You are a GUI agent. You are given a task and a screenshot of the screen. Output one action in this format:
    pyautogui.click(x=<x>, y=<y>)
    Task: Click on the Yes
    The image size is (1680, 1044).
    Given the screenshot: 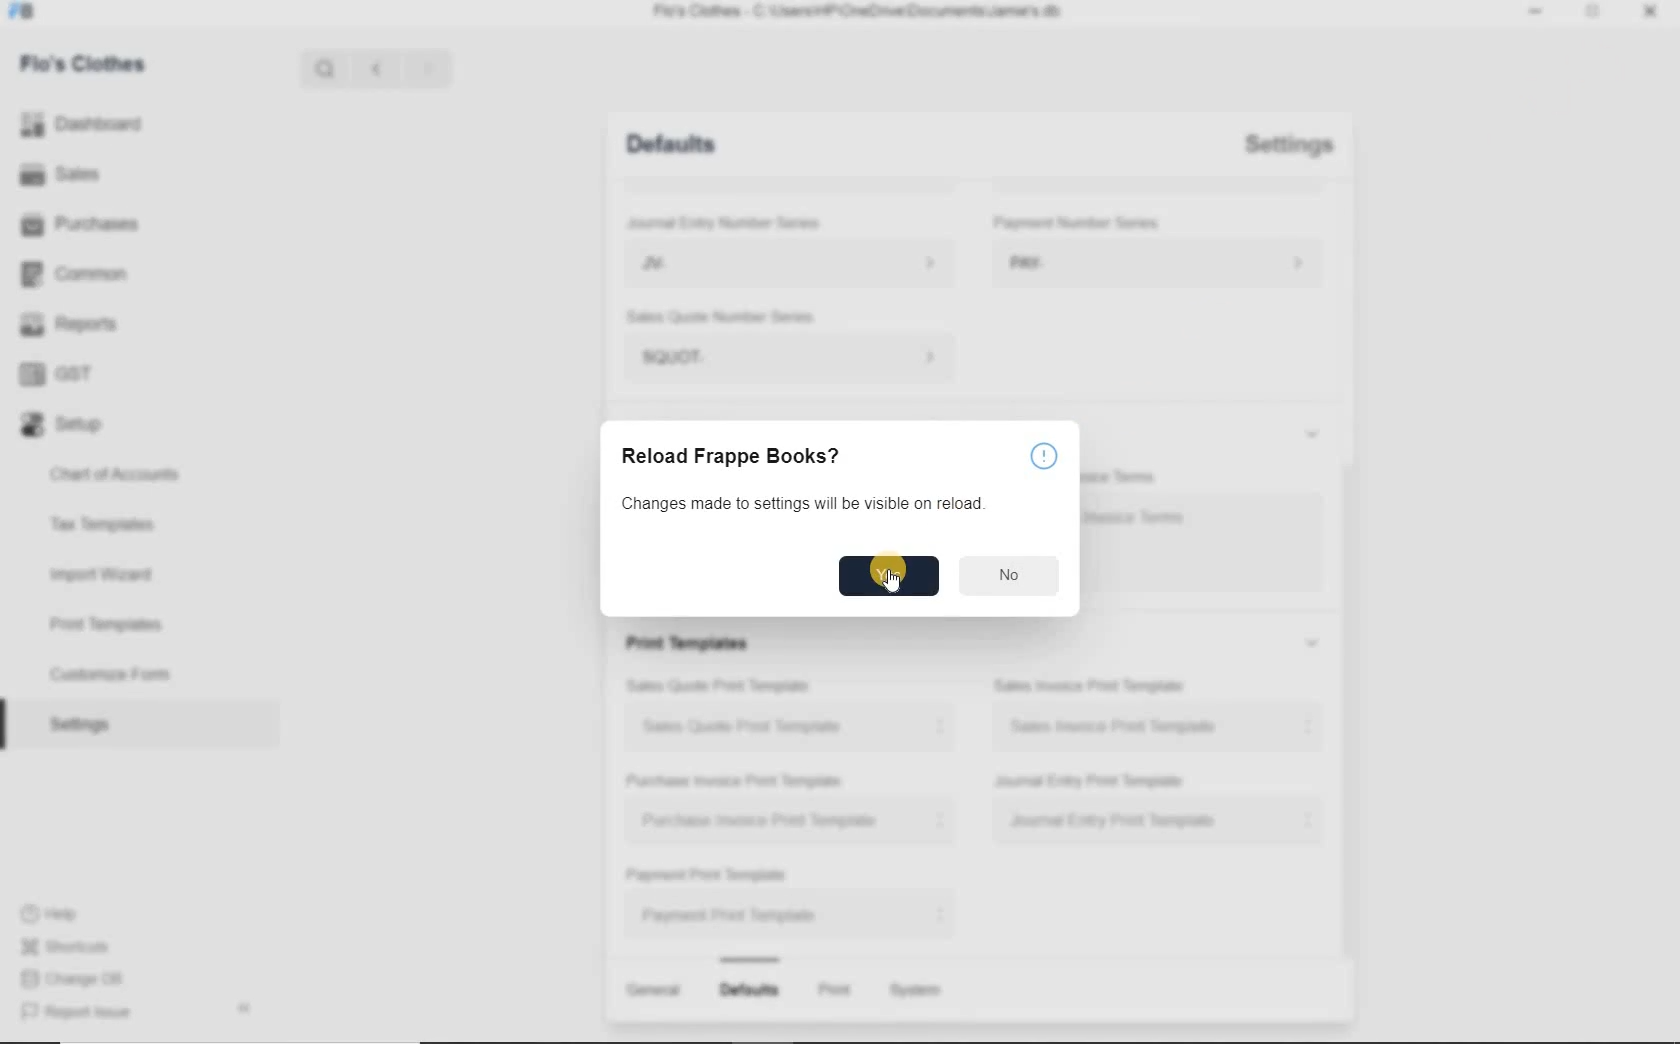 What is the action you would take?
    pyautogui.click(x=889, y=575)
    